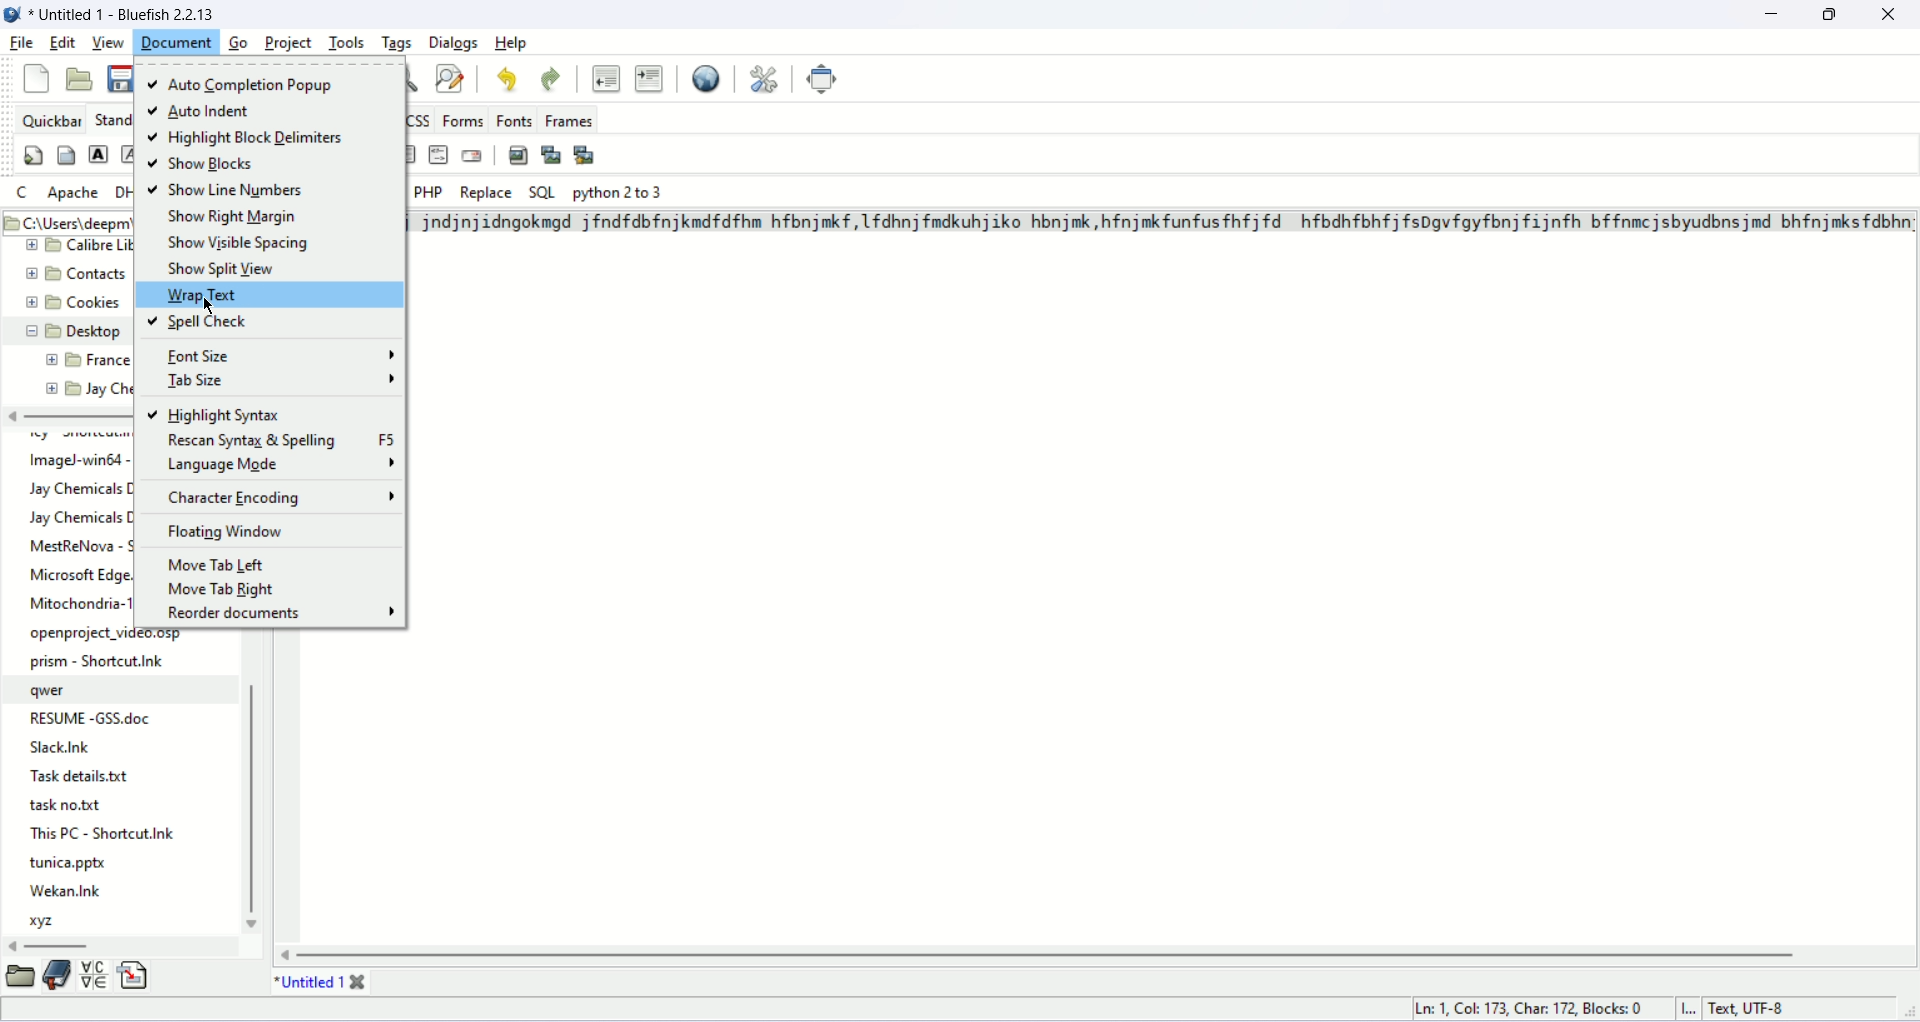 Image resolution: width=1920 pixels, height=1022 pixels. Describe the element at coordinates (80, 76) in the screenshot. I see `open` at that location.